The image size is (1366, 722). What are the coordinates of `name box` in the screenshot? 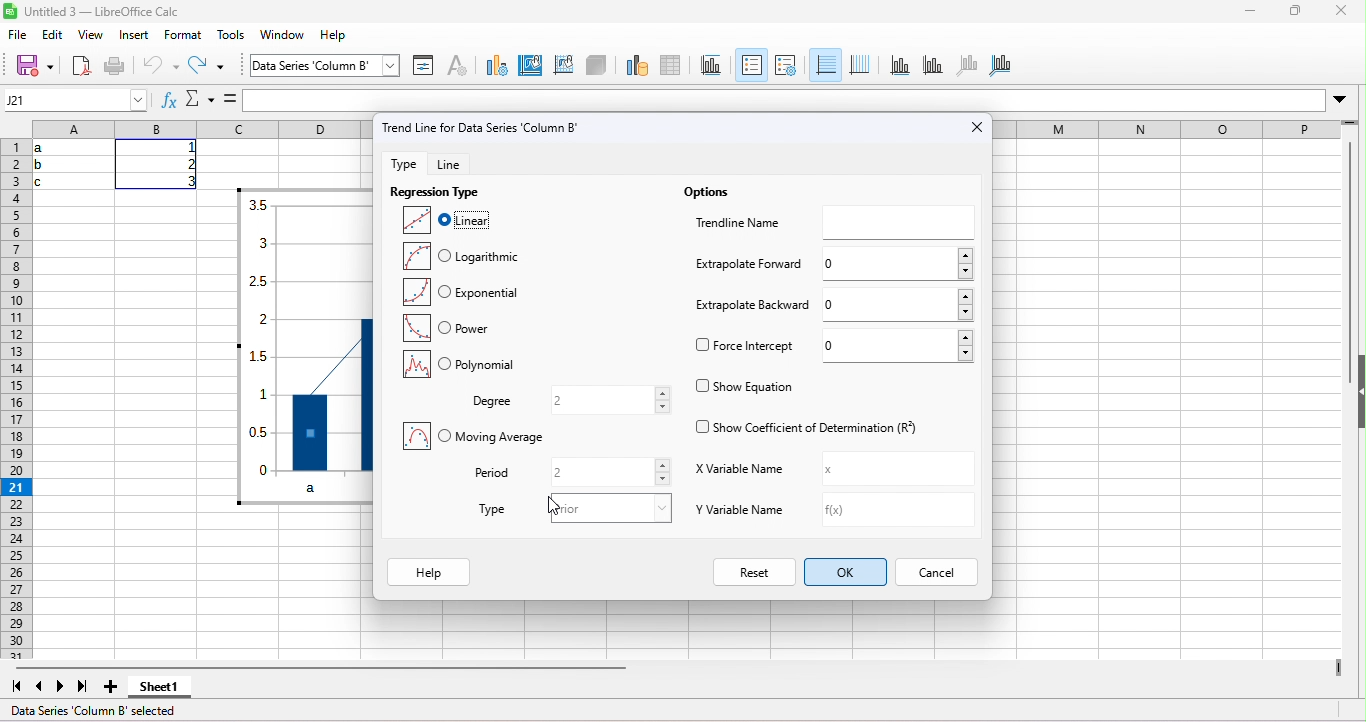 It's located at (76, 101).